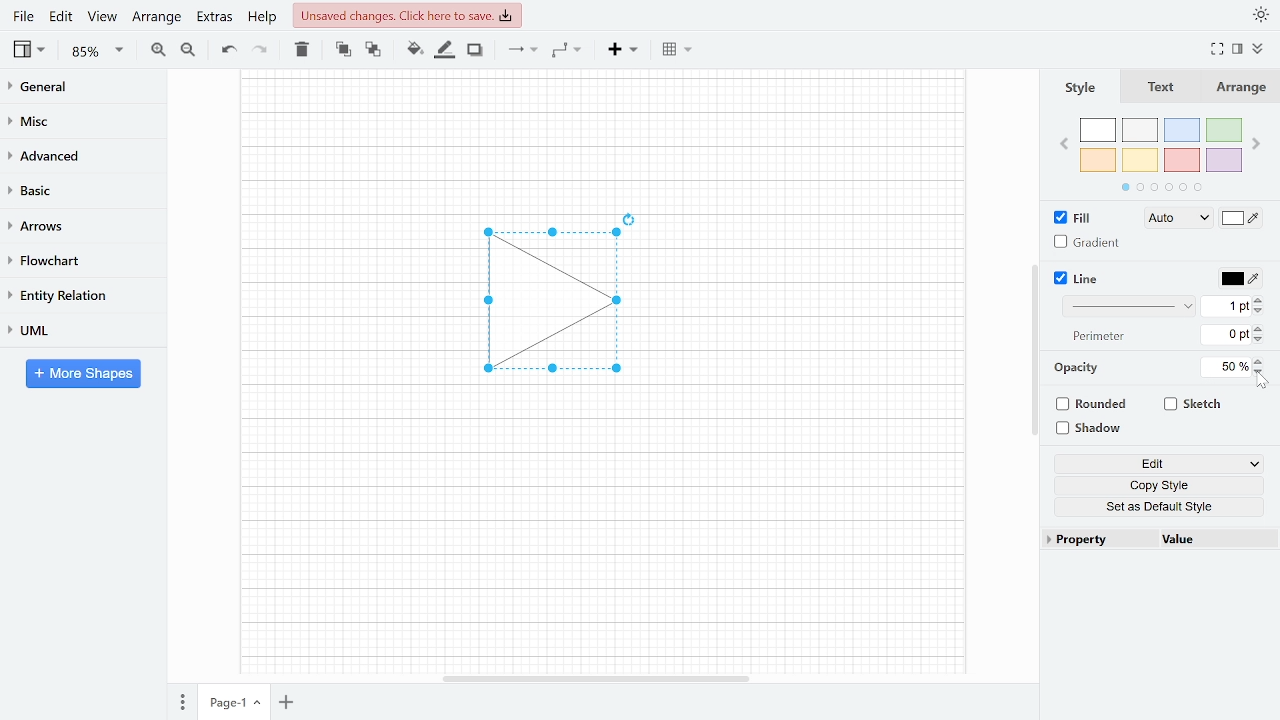  What do you see at coordinates (602, 135) in the screenshot?
I see `workspace` at bounding box center [602, 135].